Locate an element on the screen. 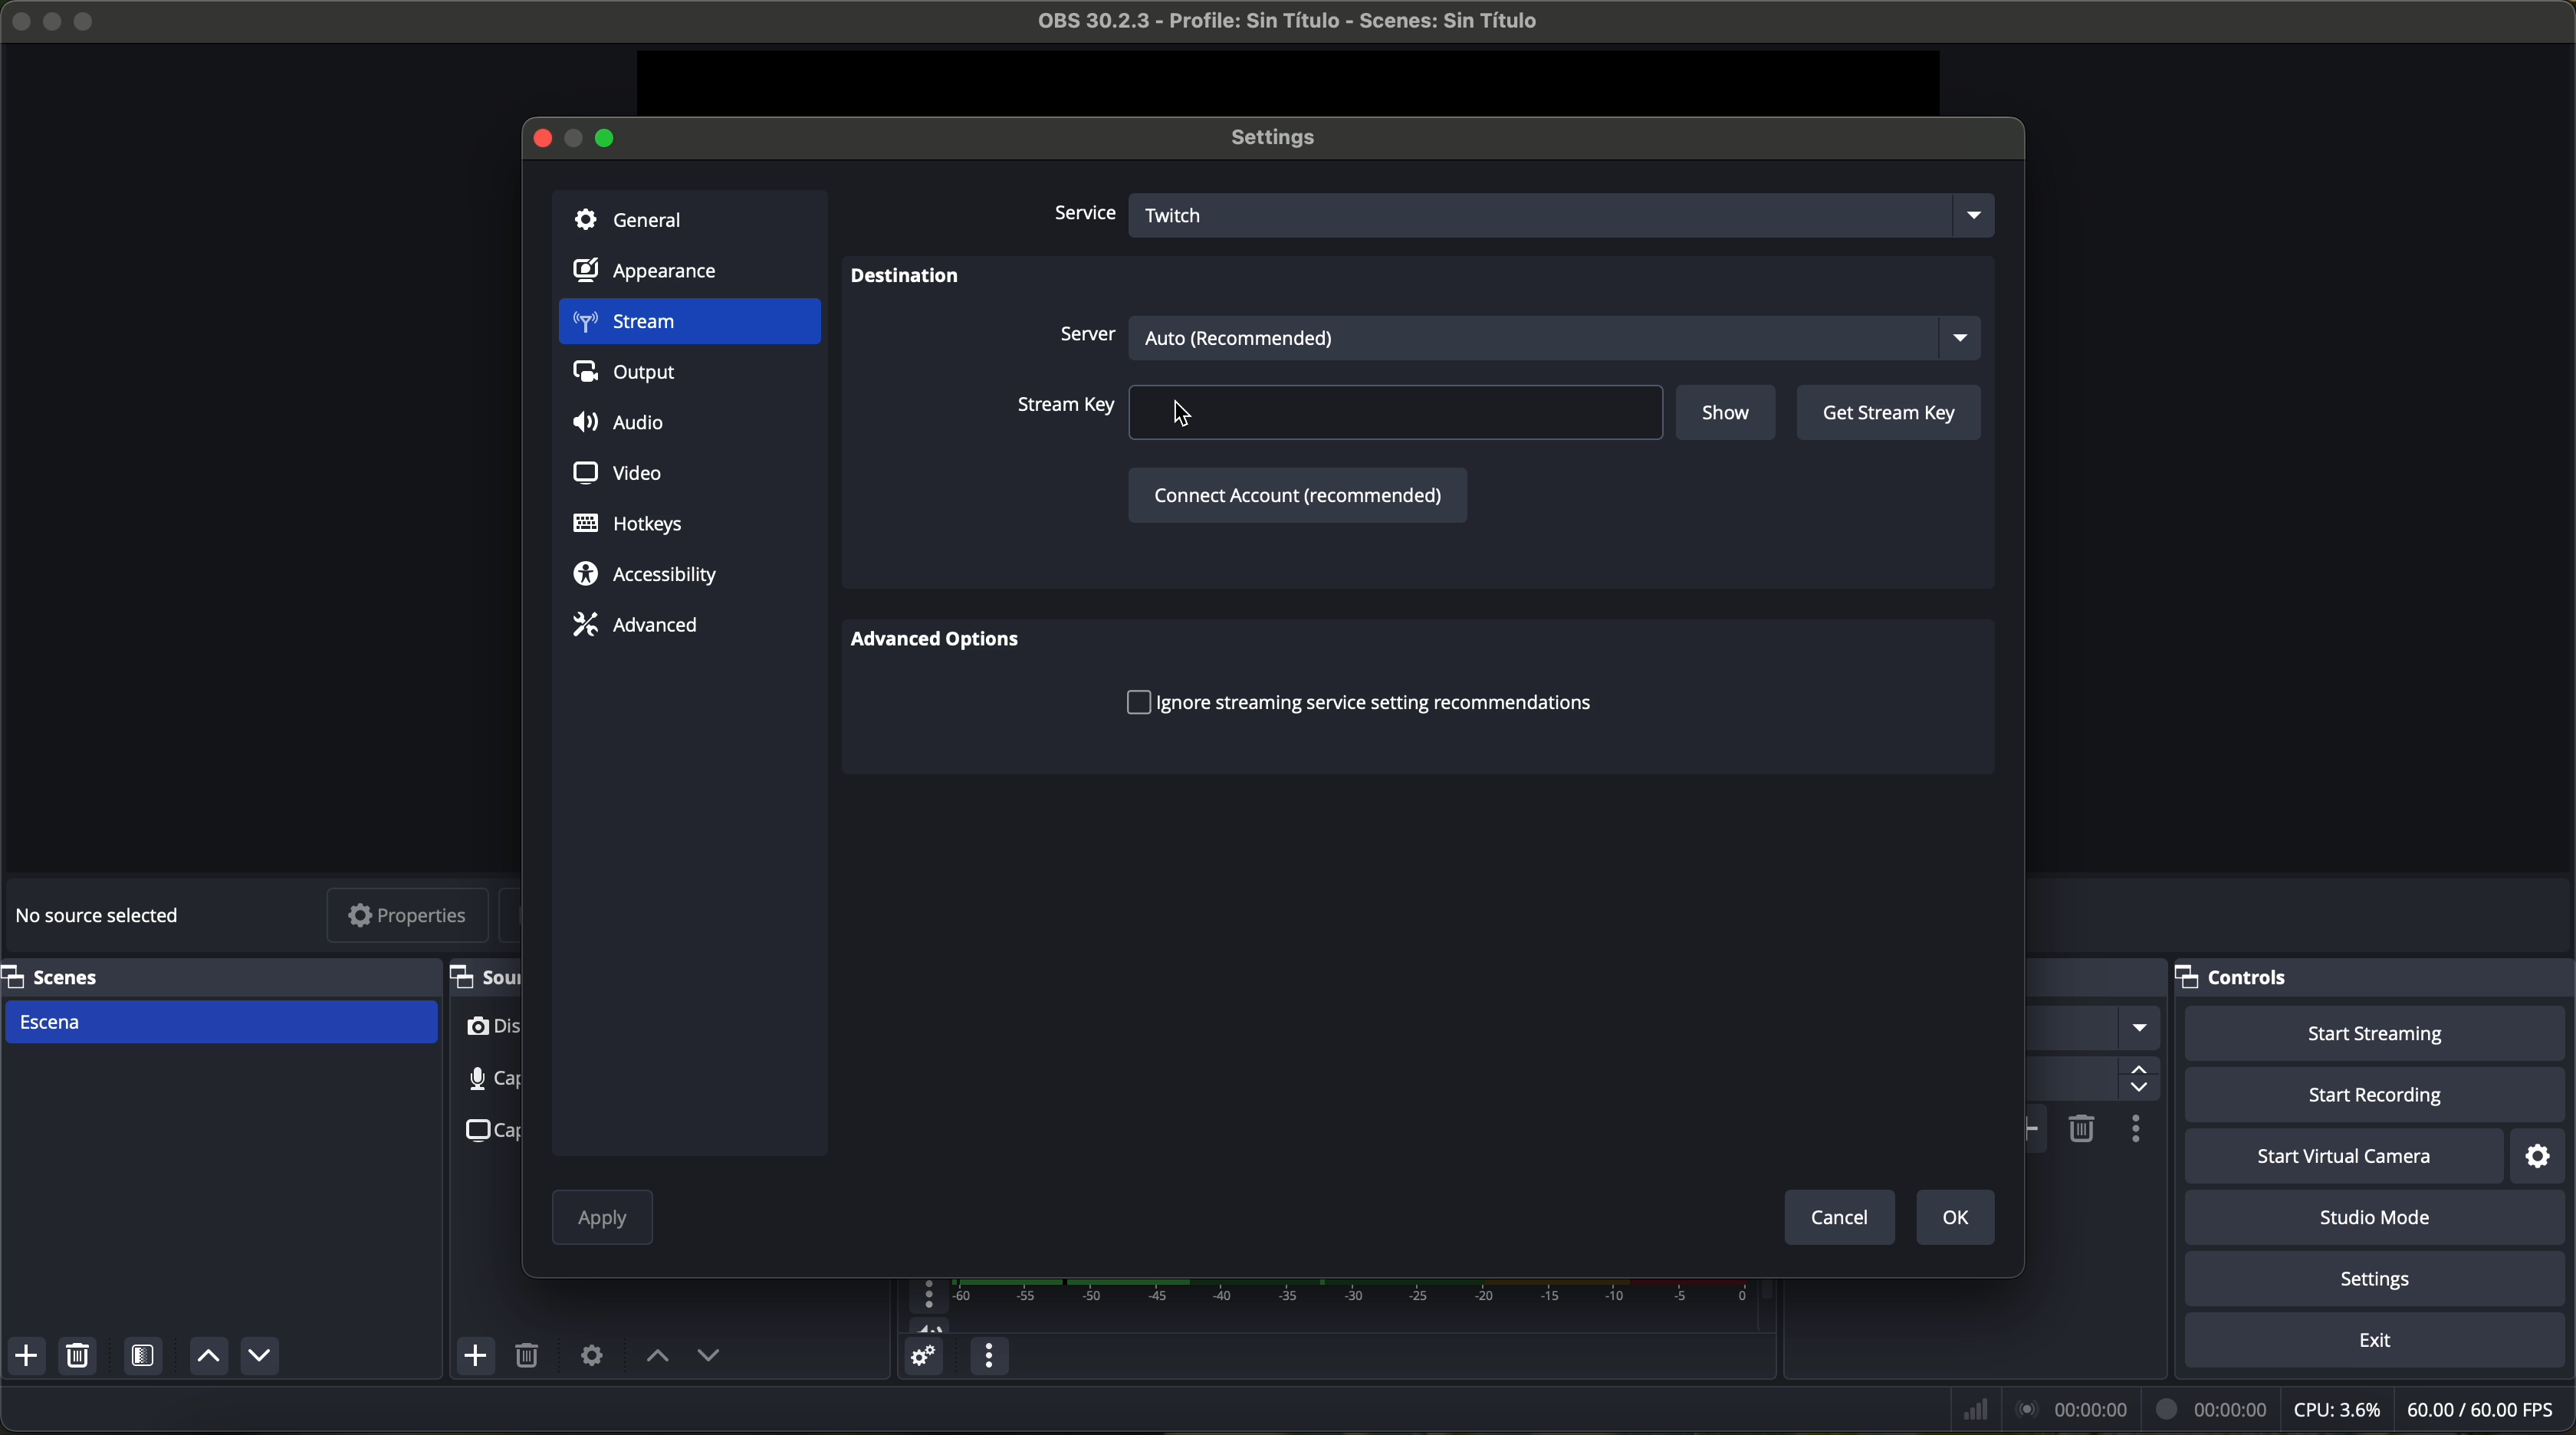 This screenshot has width=2576, height=1435. service is located at coordinates (1082, 215).